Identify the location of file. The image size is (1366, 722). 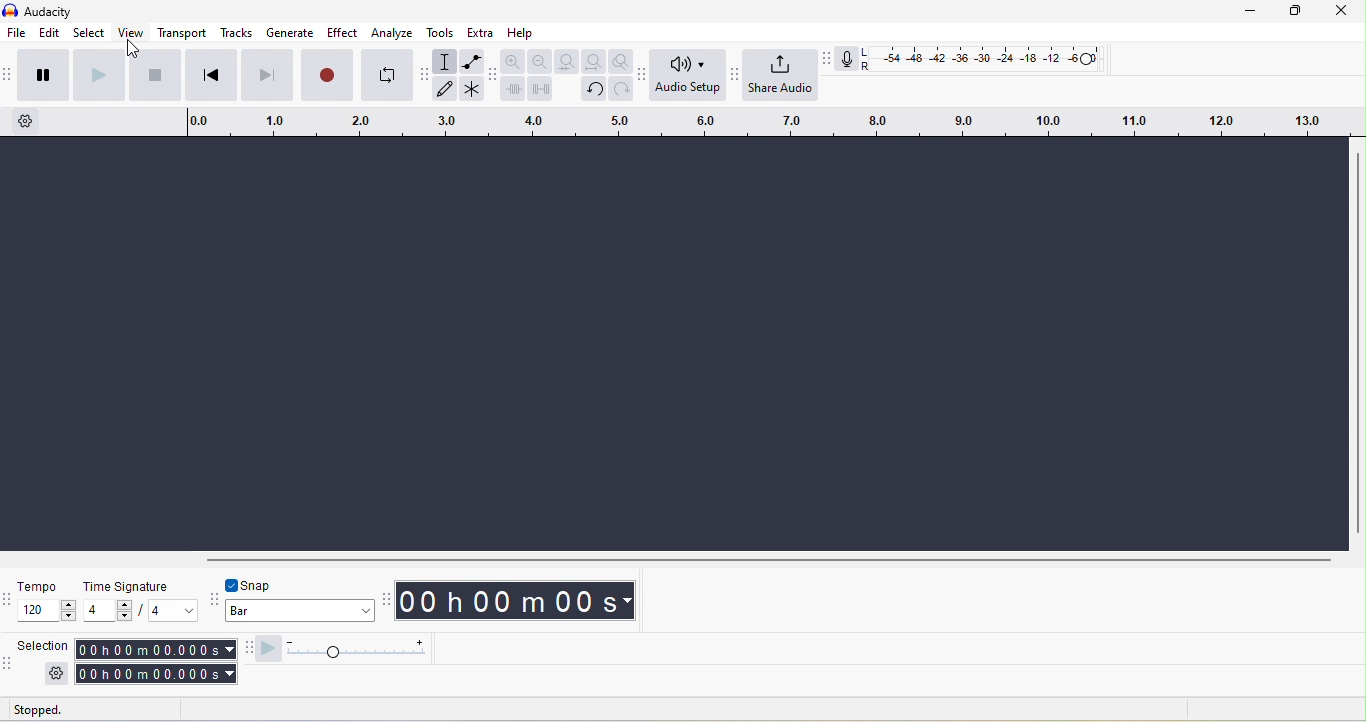
(17, 32).